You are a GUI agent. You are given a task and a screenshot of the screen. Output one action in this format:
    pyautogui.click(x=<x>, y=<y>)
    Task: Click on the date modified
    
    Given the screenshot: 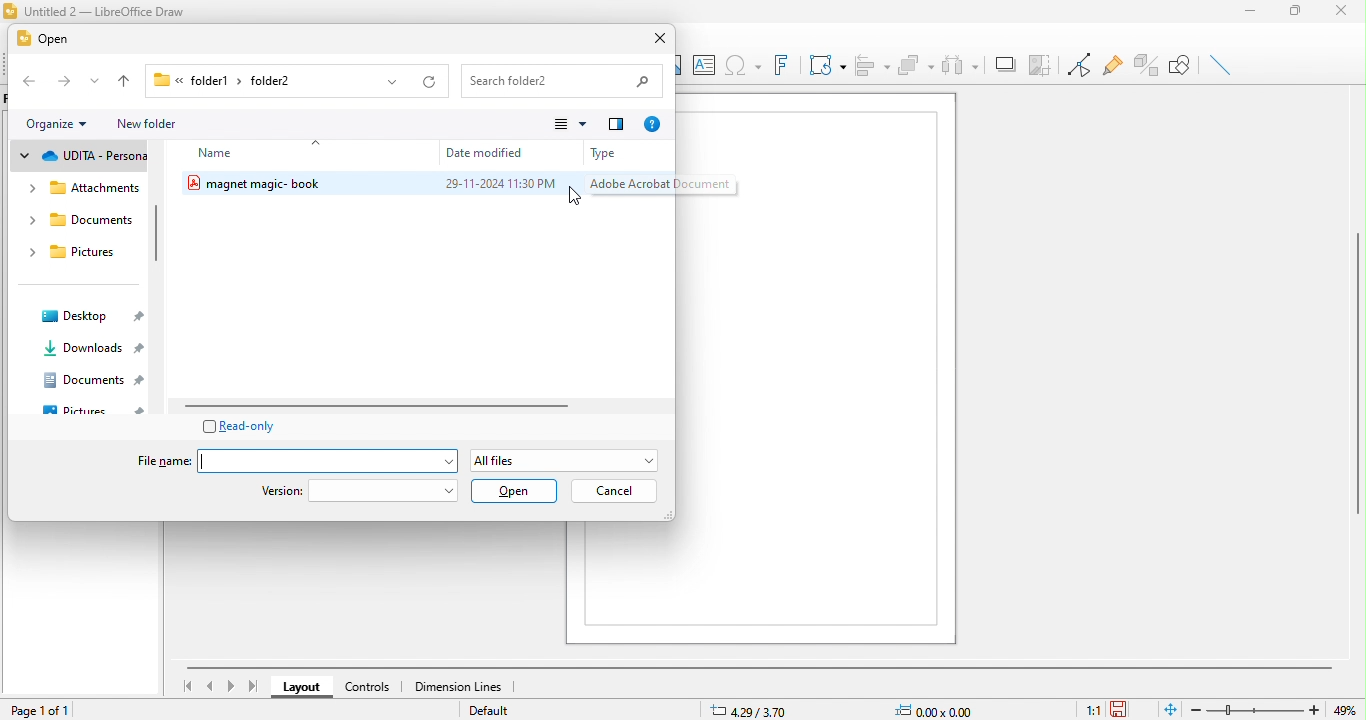 What is the action you would take?
    pyautogui.click(x=505, y=152)
    